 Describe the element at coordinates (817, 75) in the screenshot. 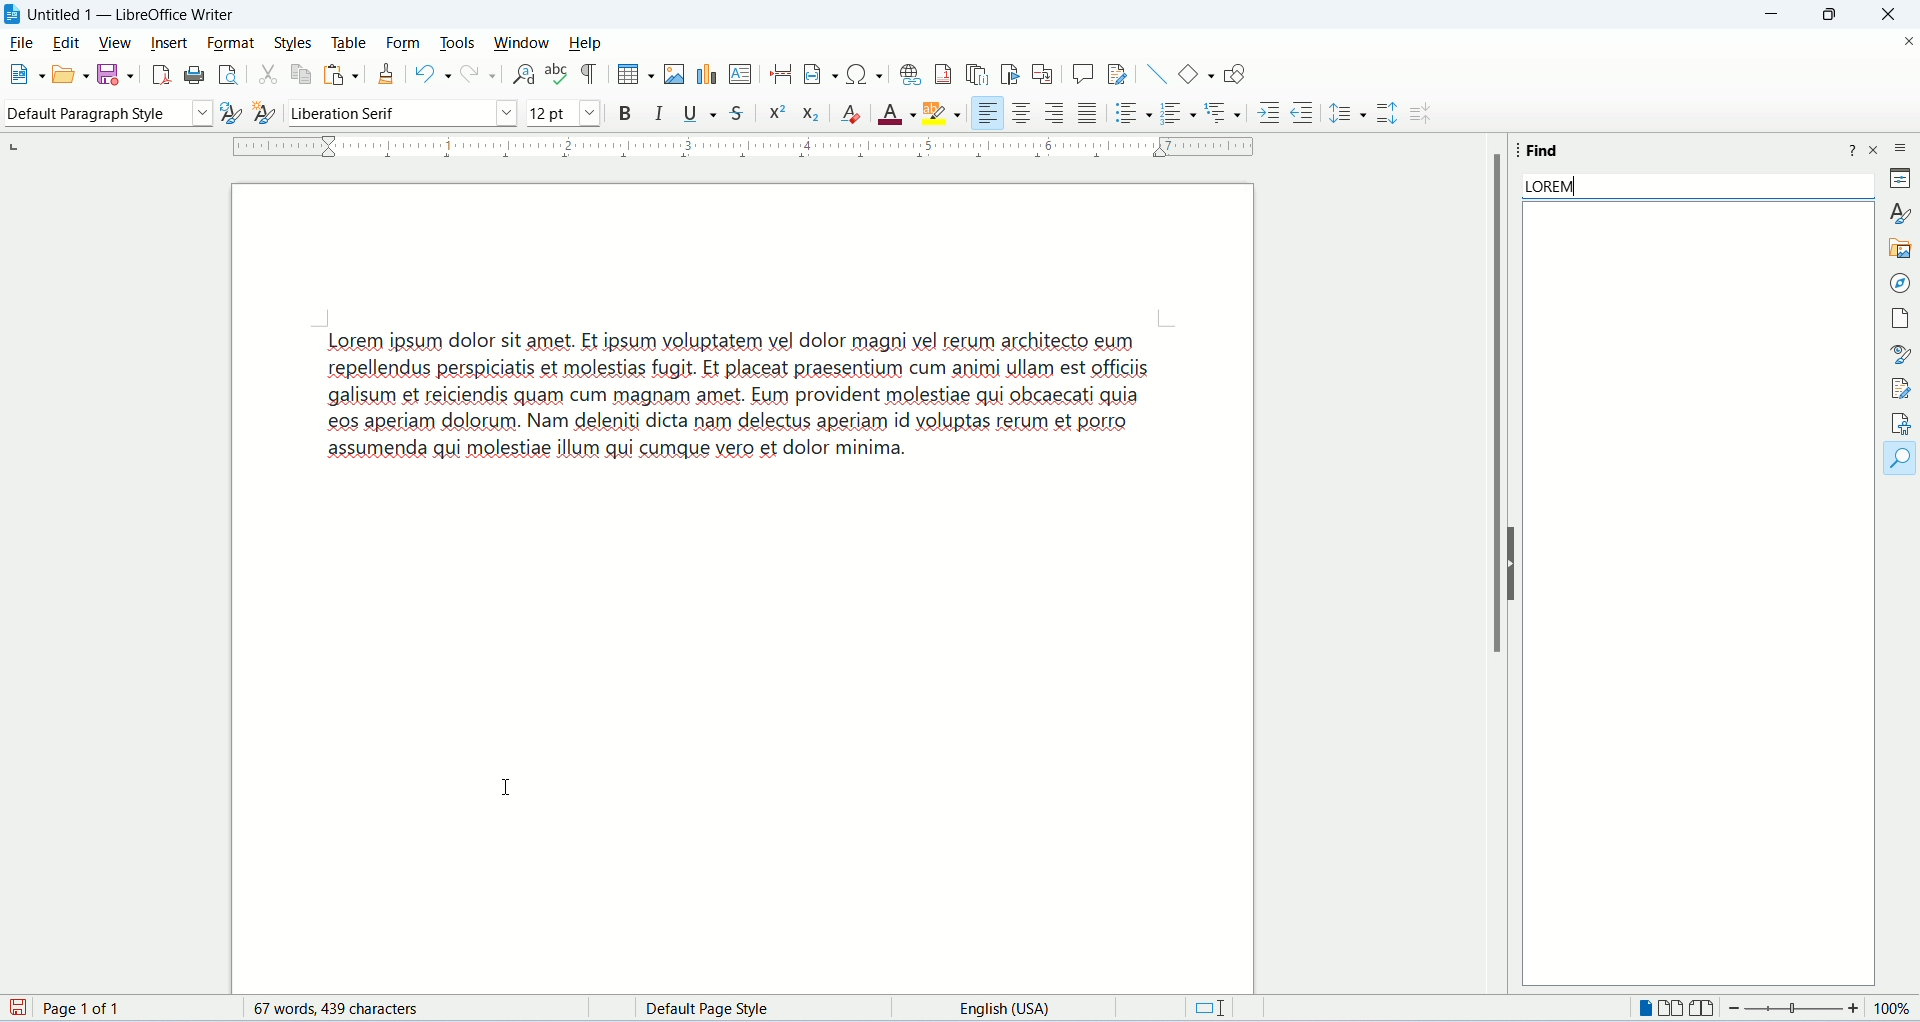

I see `insert field` at that location.